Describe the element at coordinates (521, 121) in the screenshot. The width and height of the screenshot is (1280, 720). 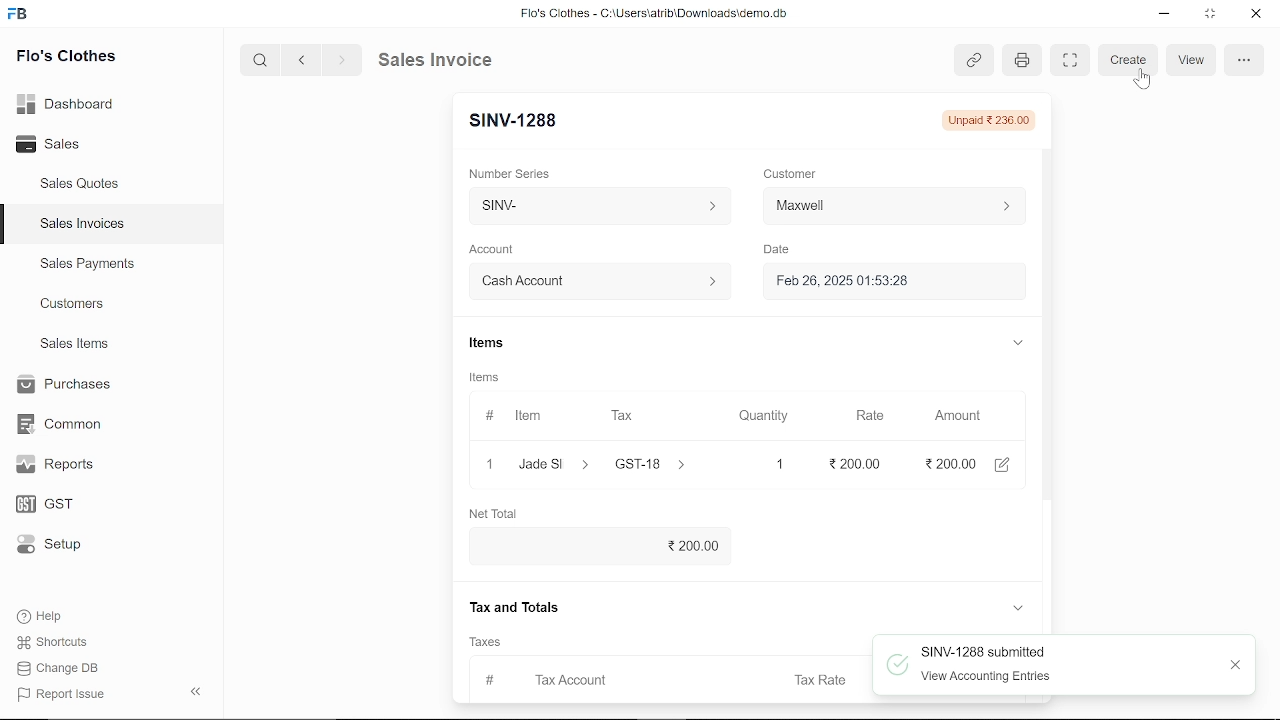
I see `New Entry` at that location.